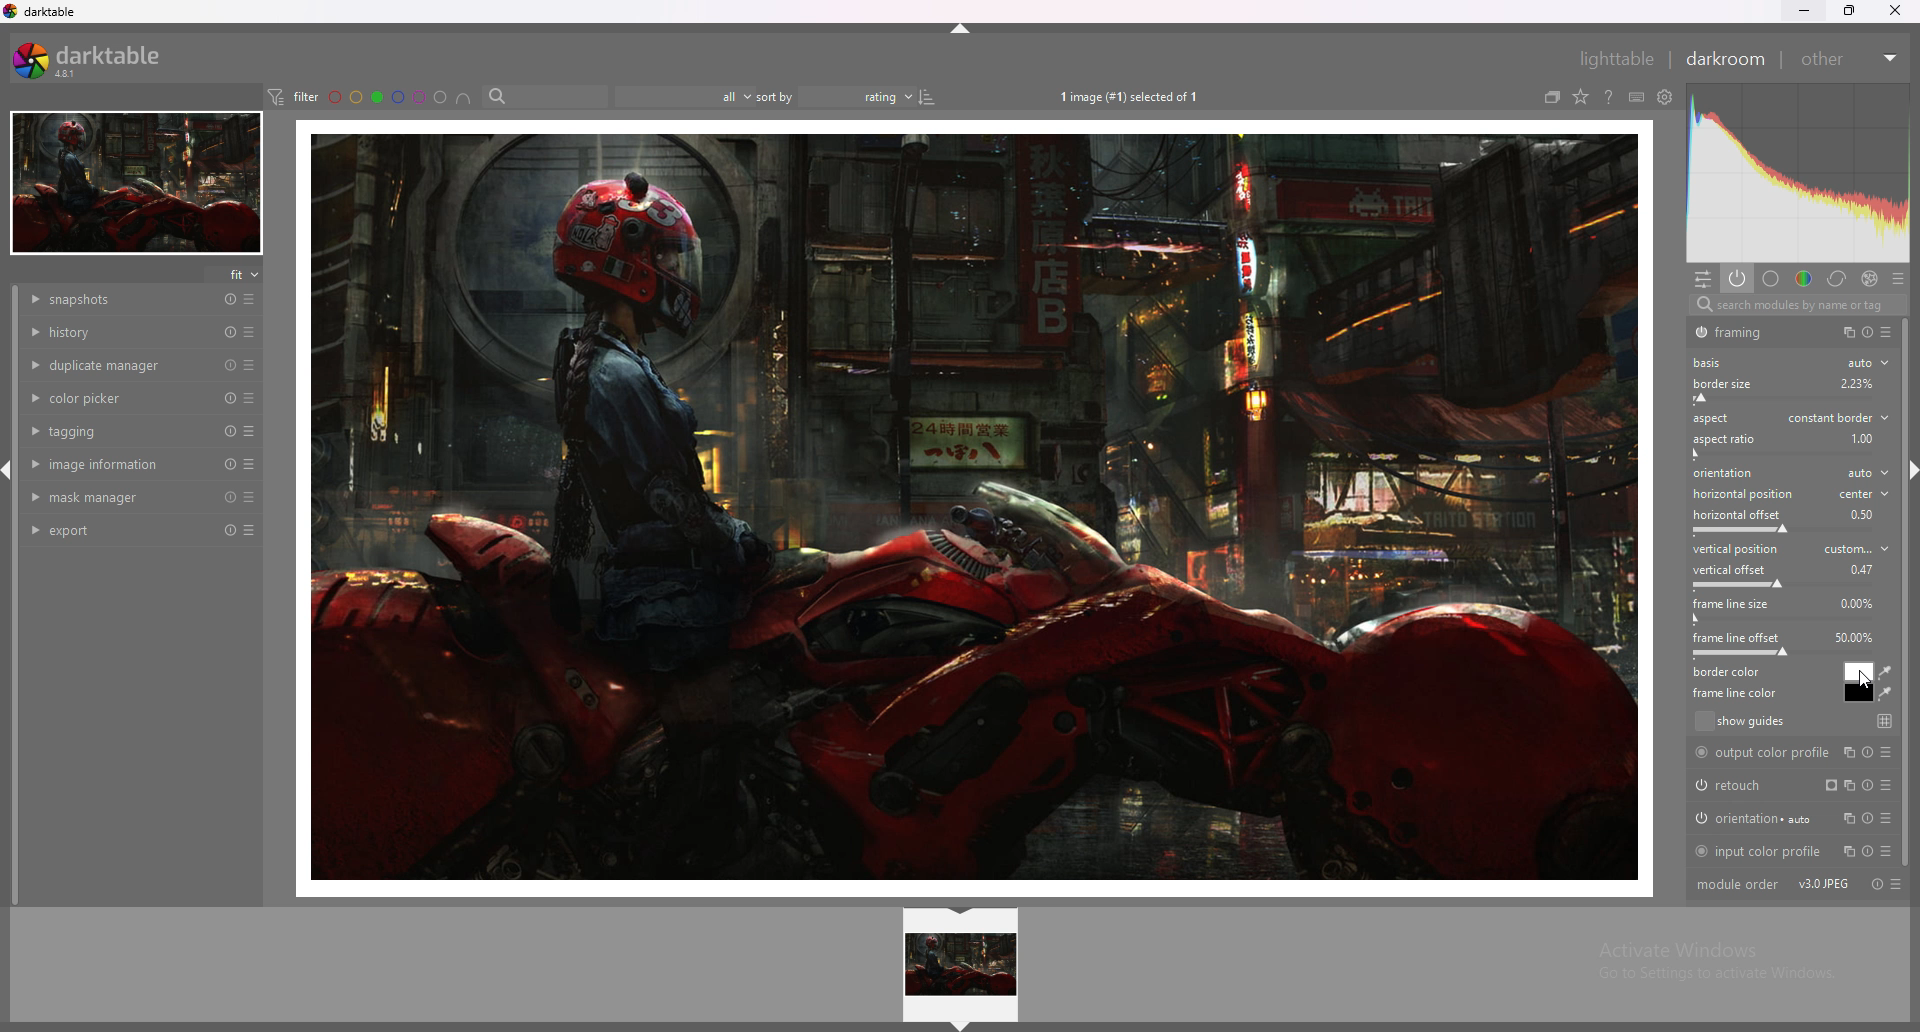  I want to click on search modules, so click(1795, 307).